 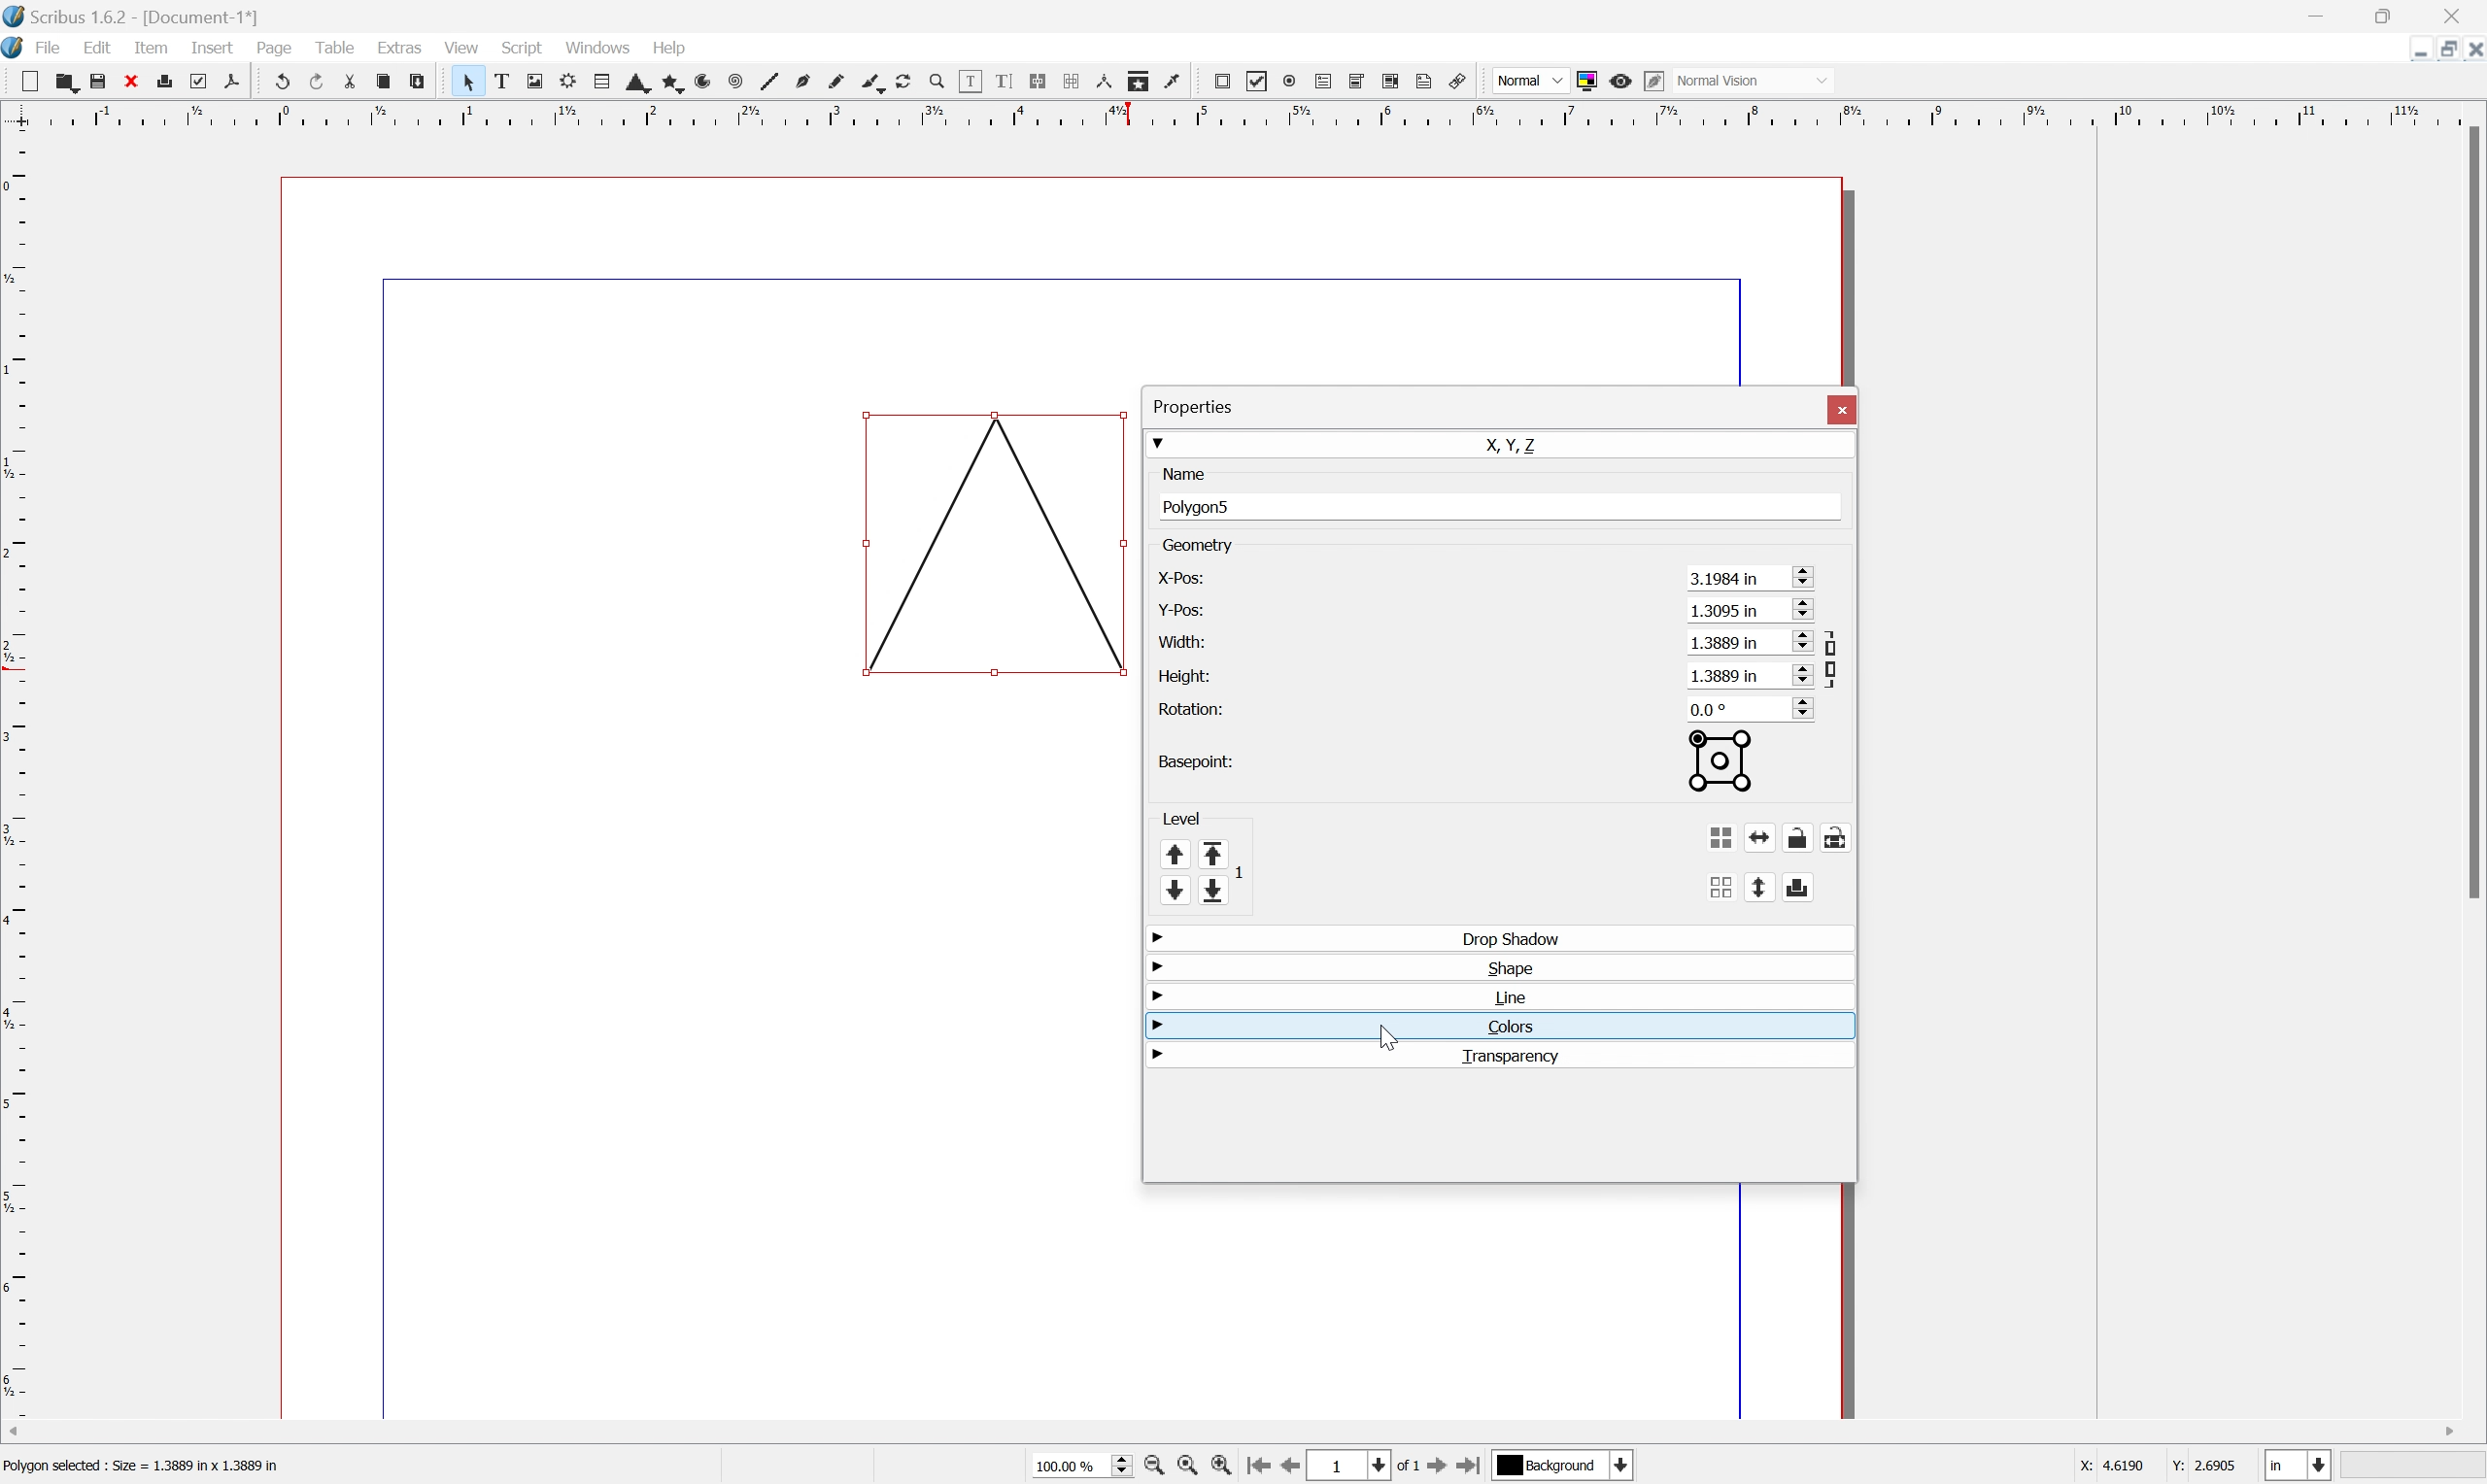 What do you see at coordinates (1726, 674) in the screenshot?
I see `1.3889 in` at bounding box center [1726, 674].